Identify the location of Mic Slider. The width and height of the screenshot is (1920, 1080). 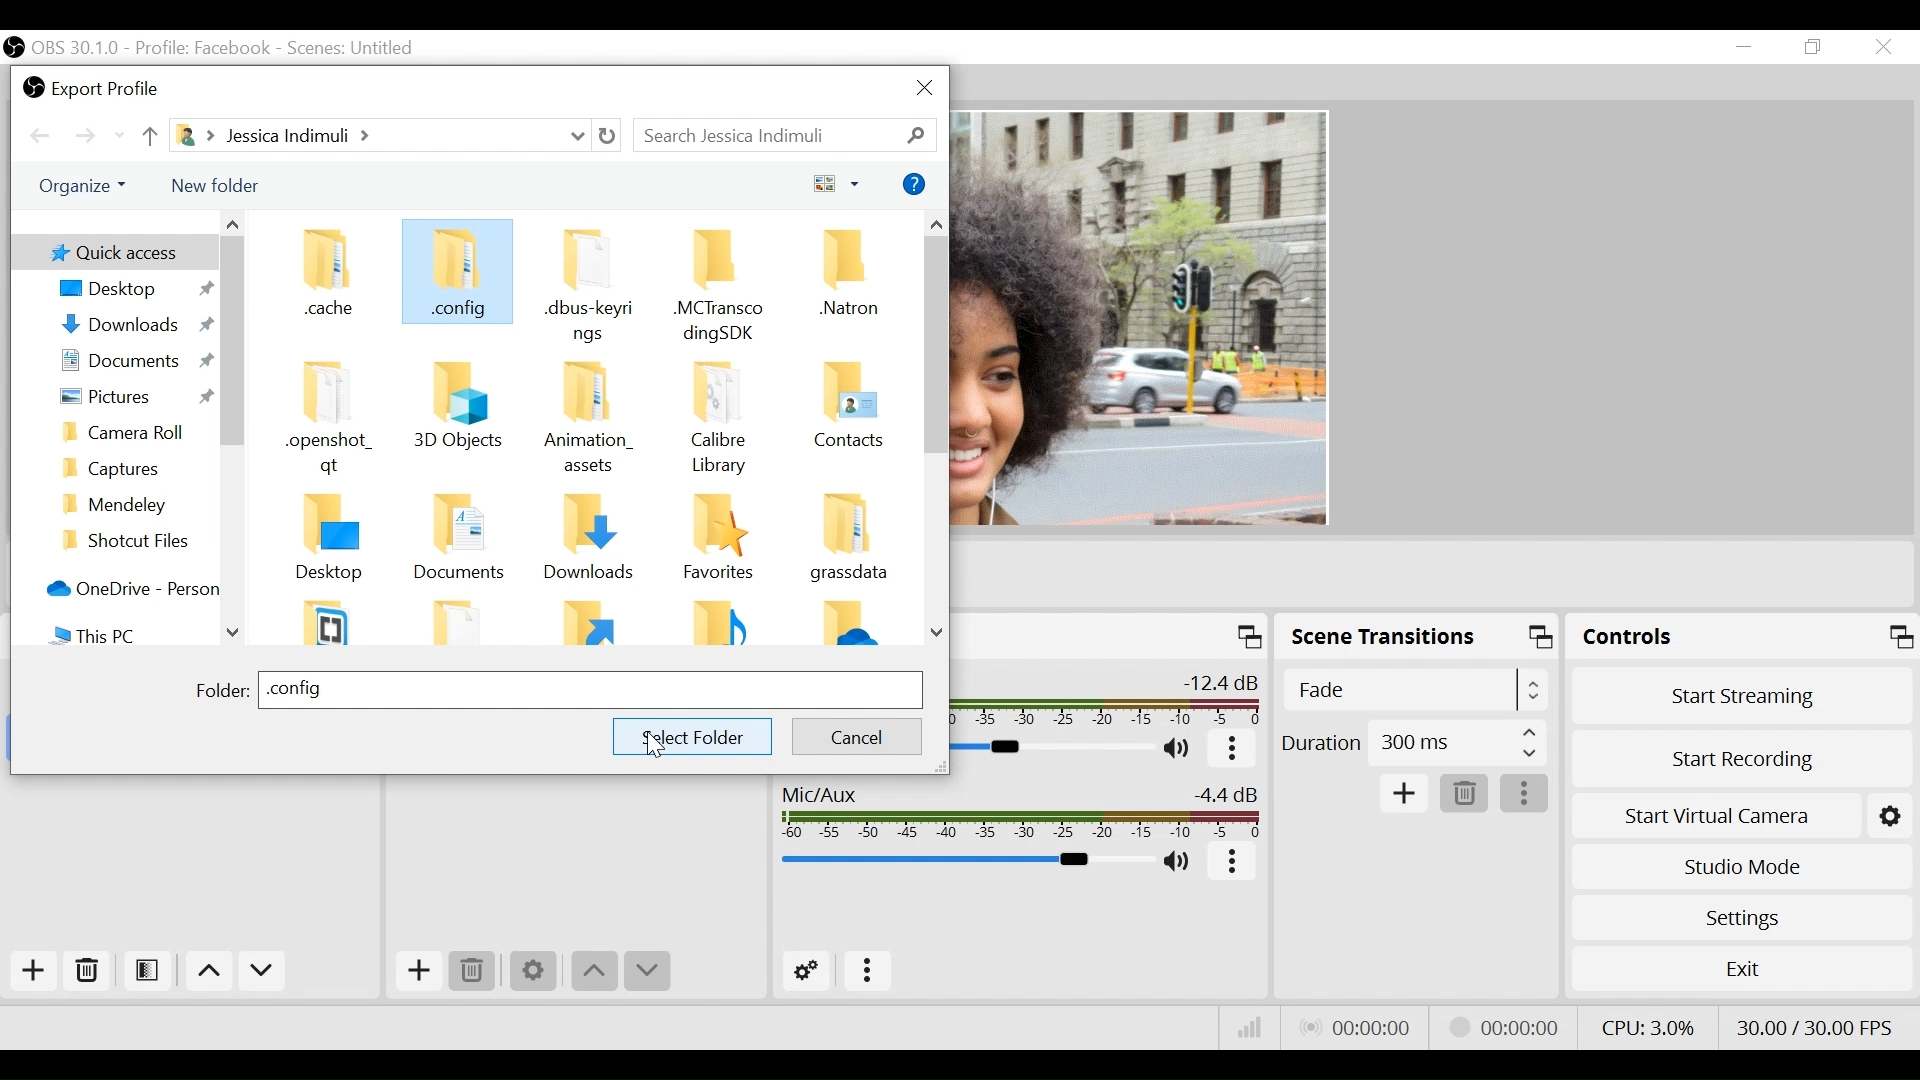
(963, 861).